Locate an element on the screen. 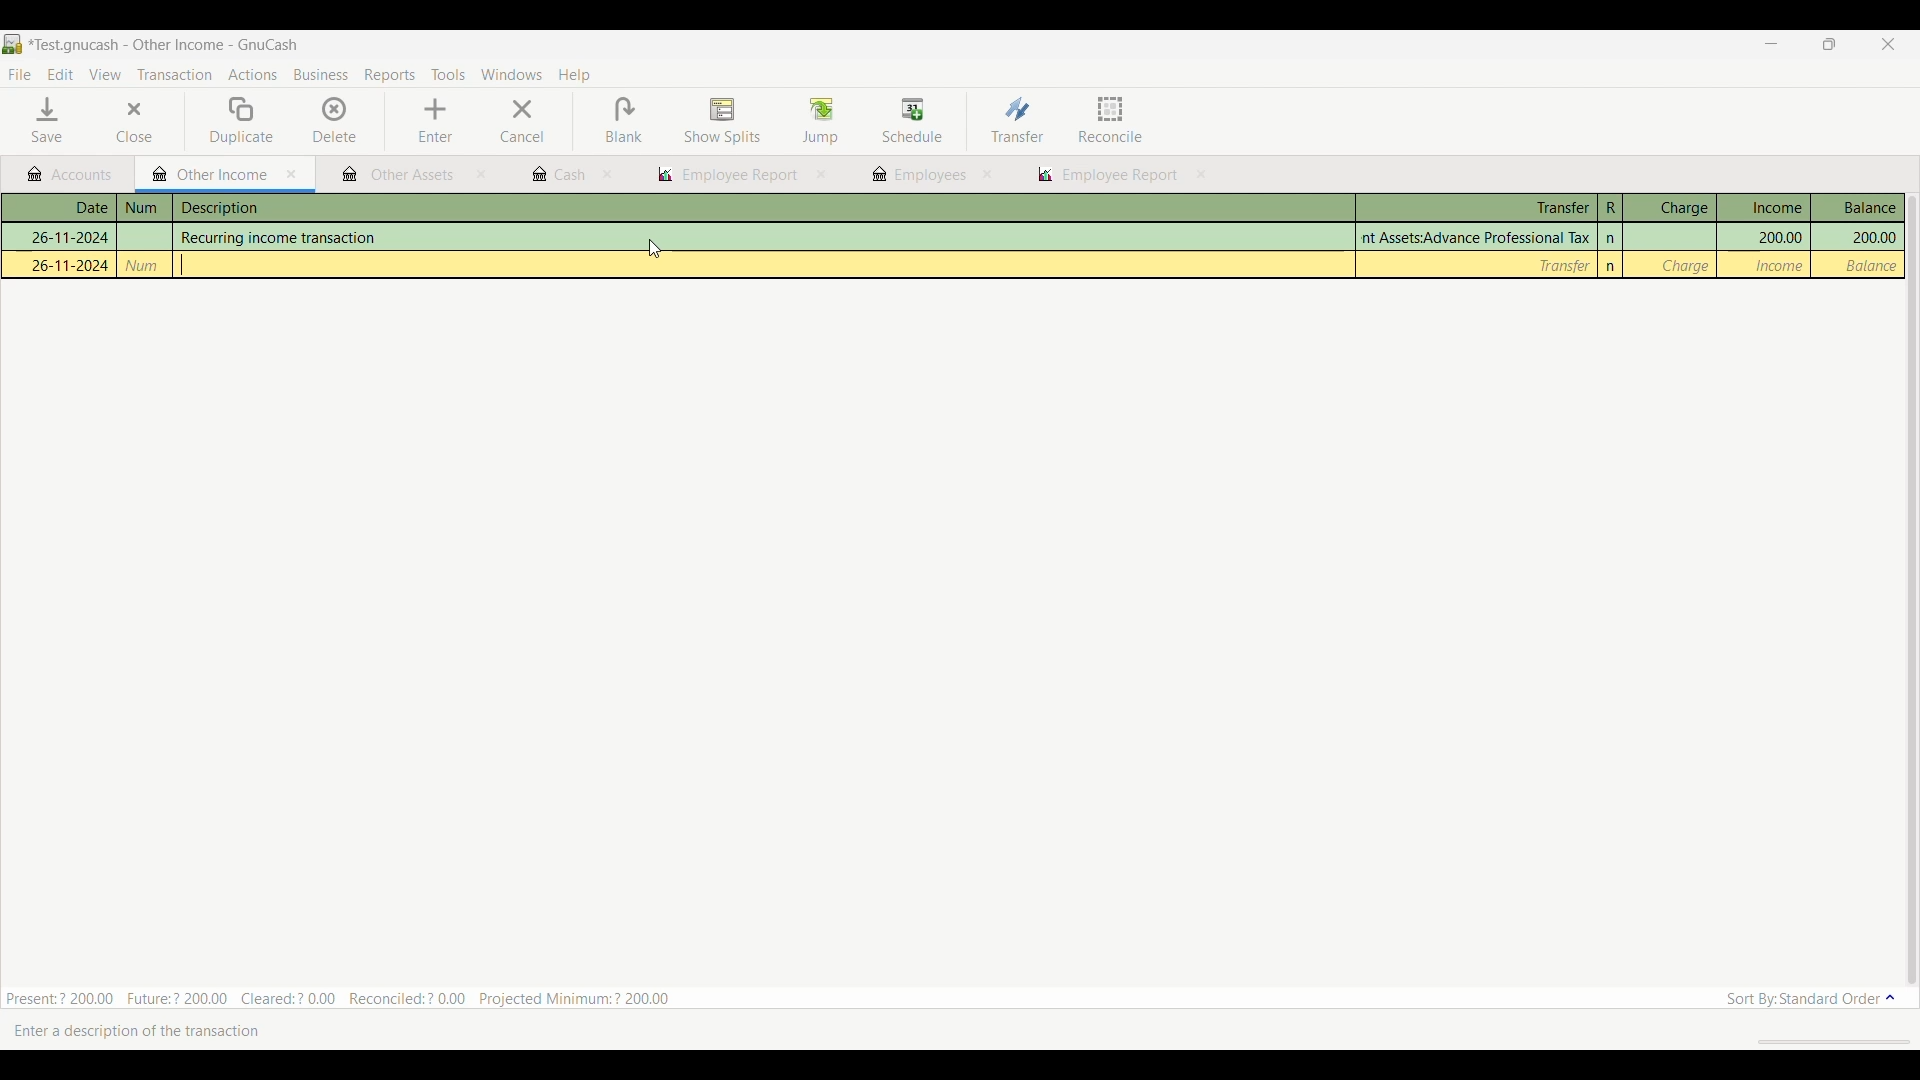 Image resolution: width=1920 pixels, height=1080 pixels. Reconcile is located at coordinates (1111, 119).